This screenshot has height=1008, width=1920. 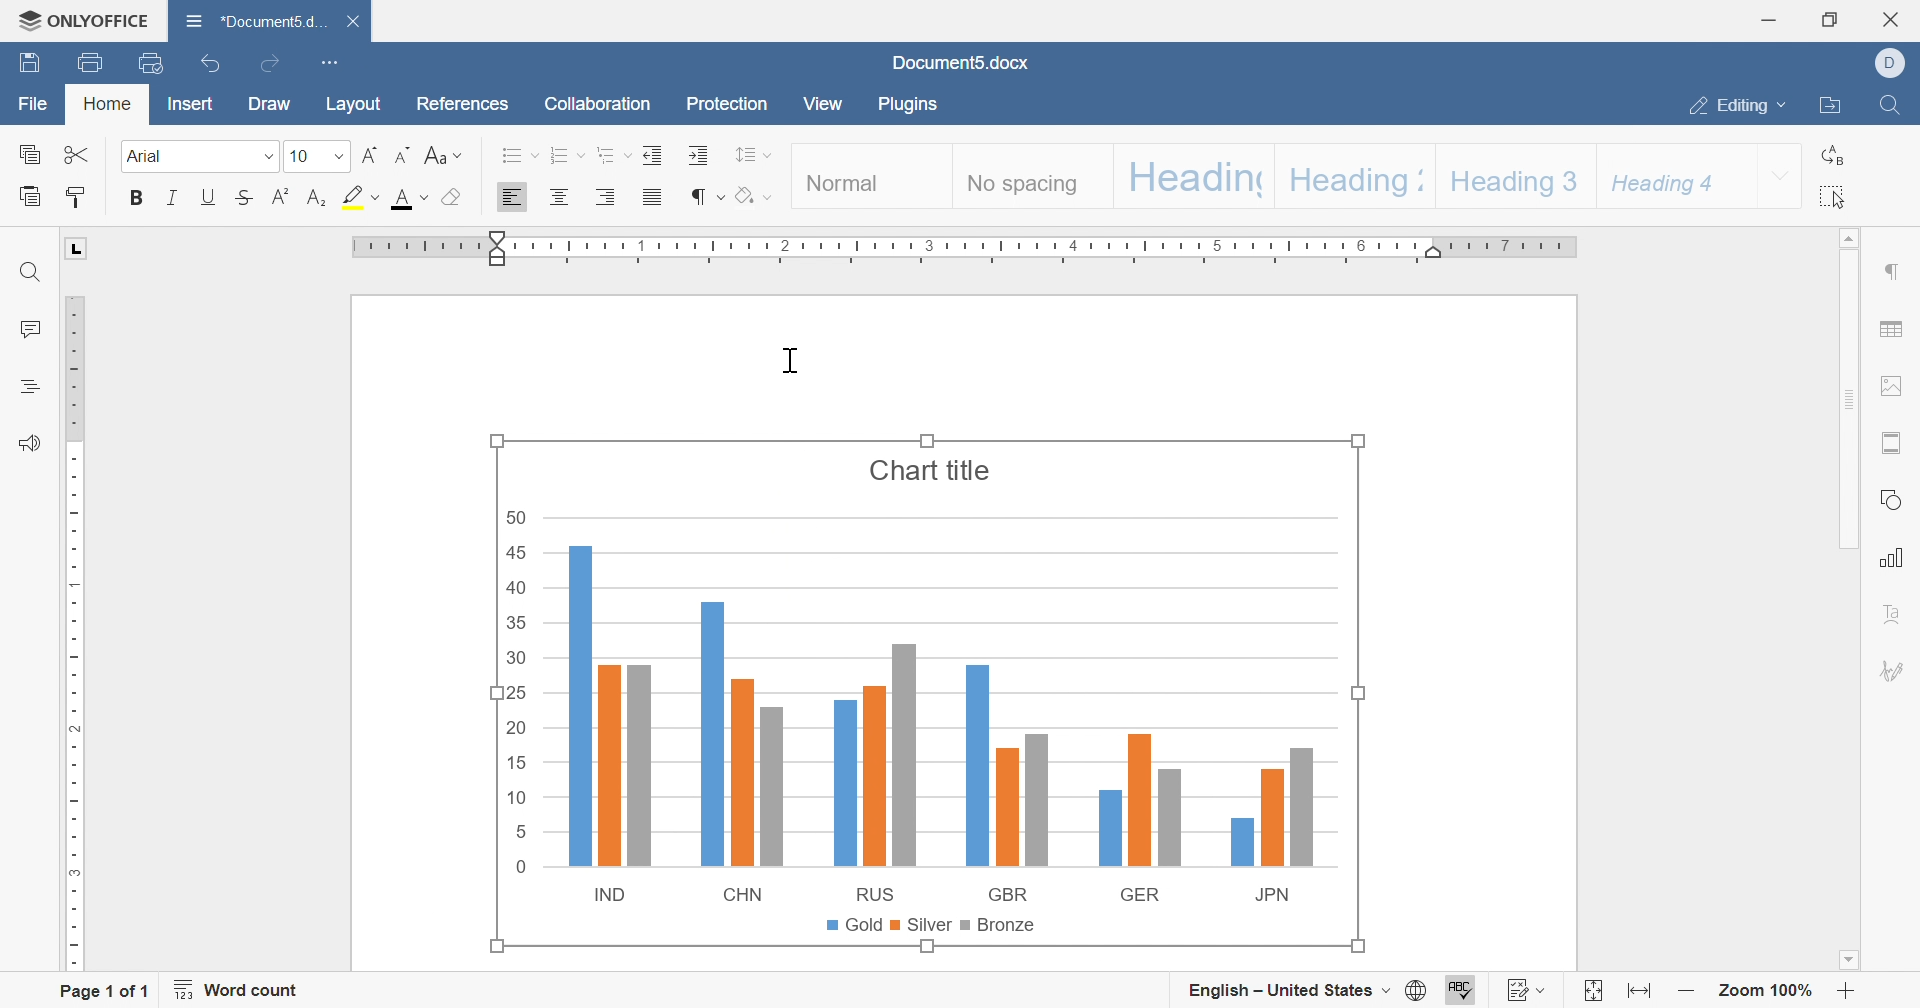 I want to click on 10, so click(x=300, y=156).